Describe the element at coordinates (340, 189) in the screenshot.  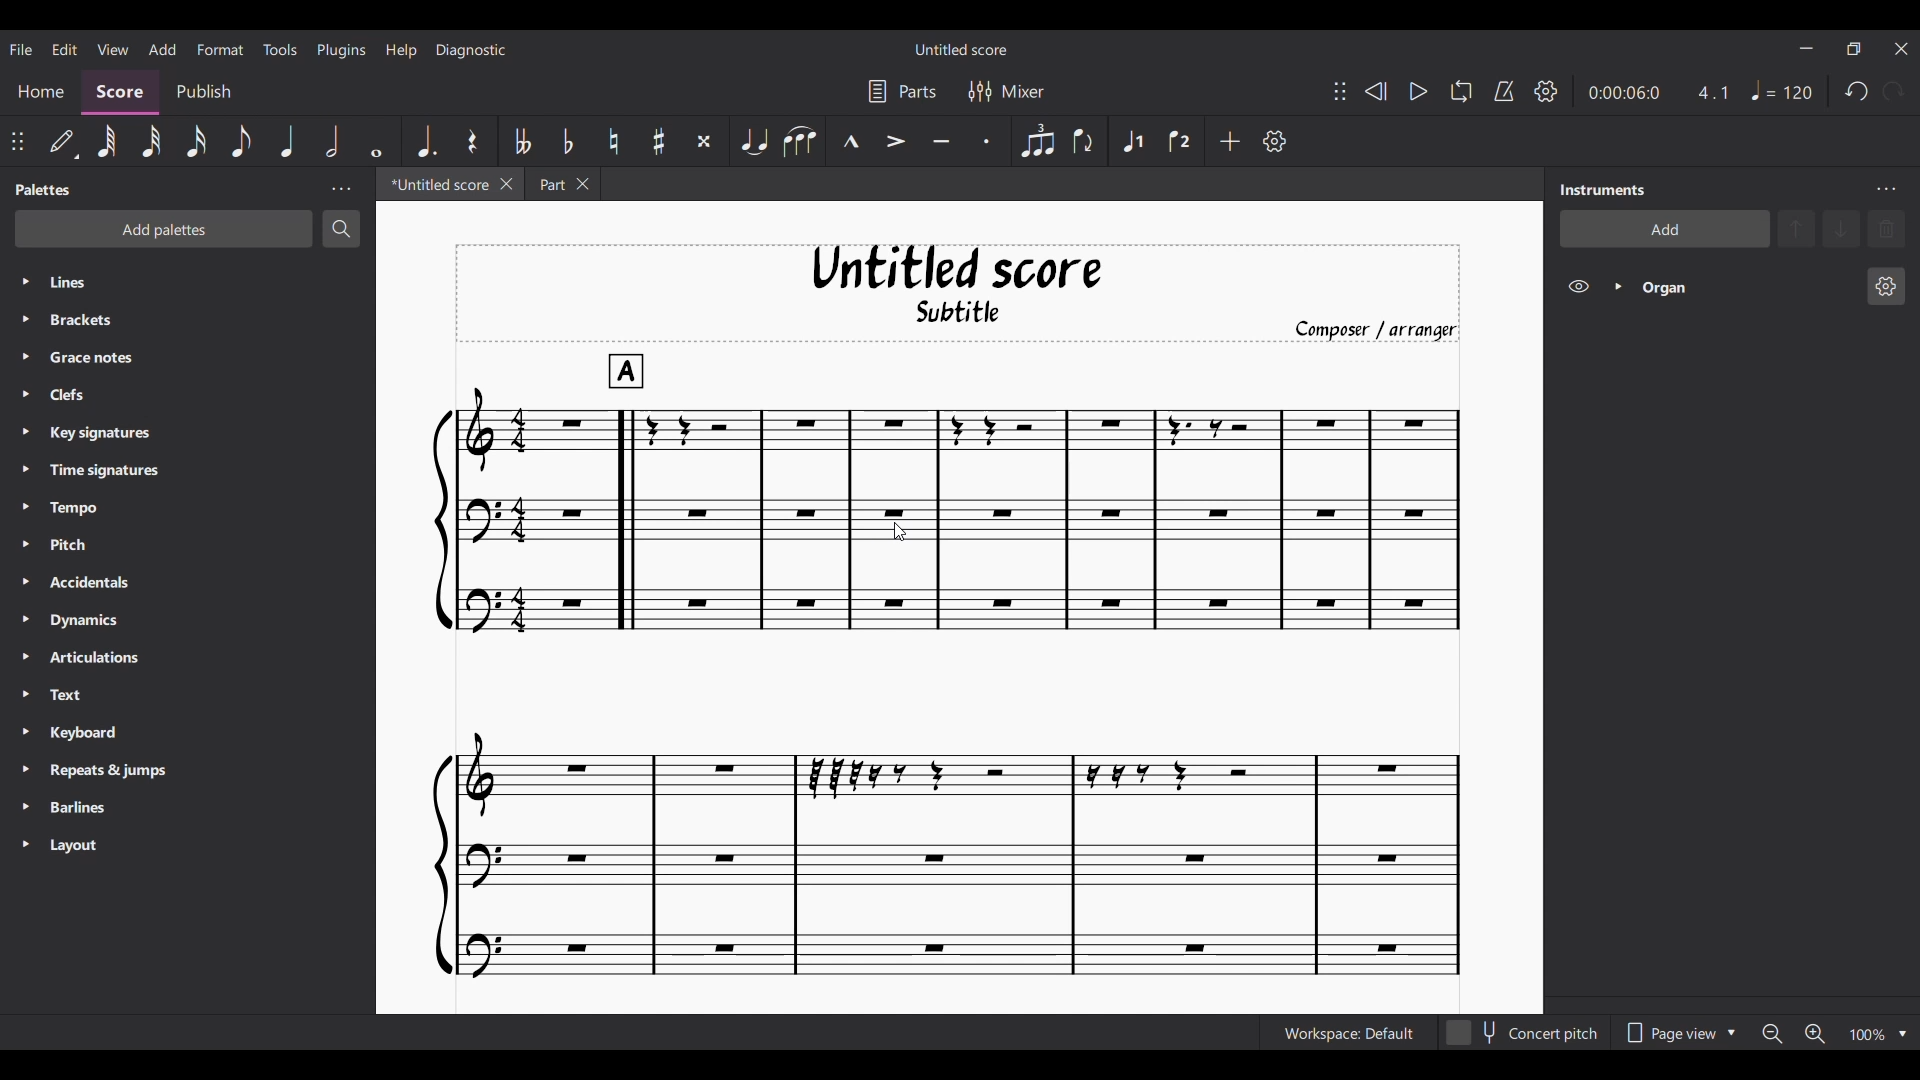
I see `Palette settings` at that location.